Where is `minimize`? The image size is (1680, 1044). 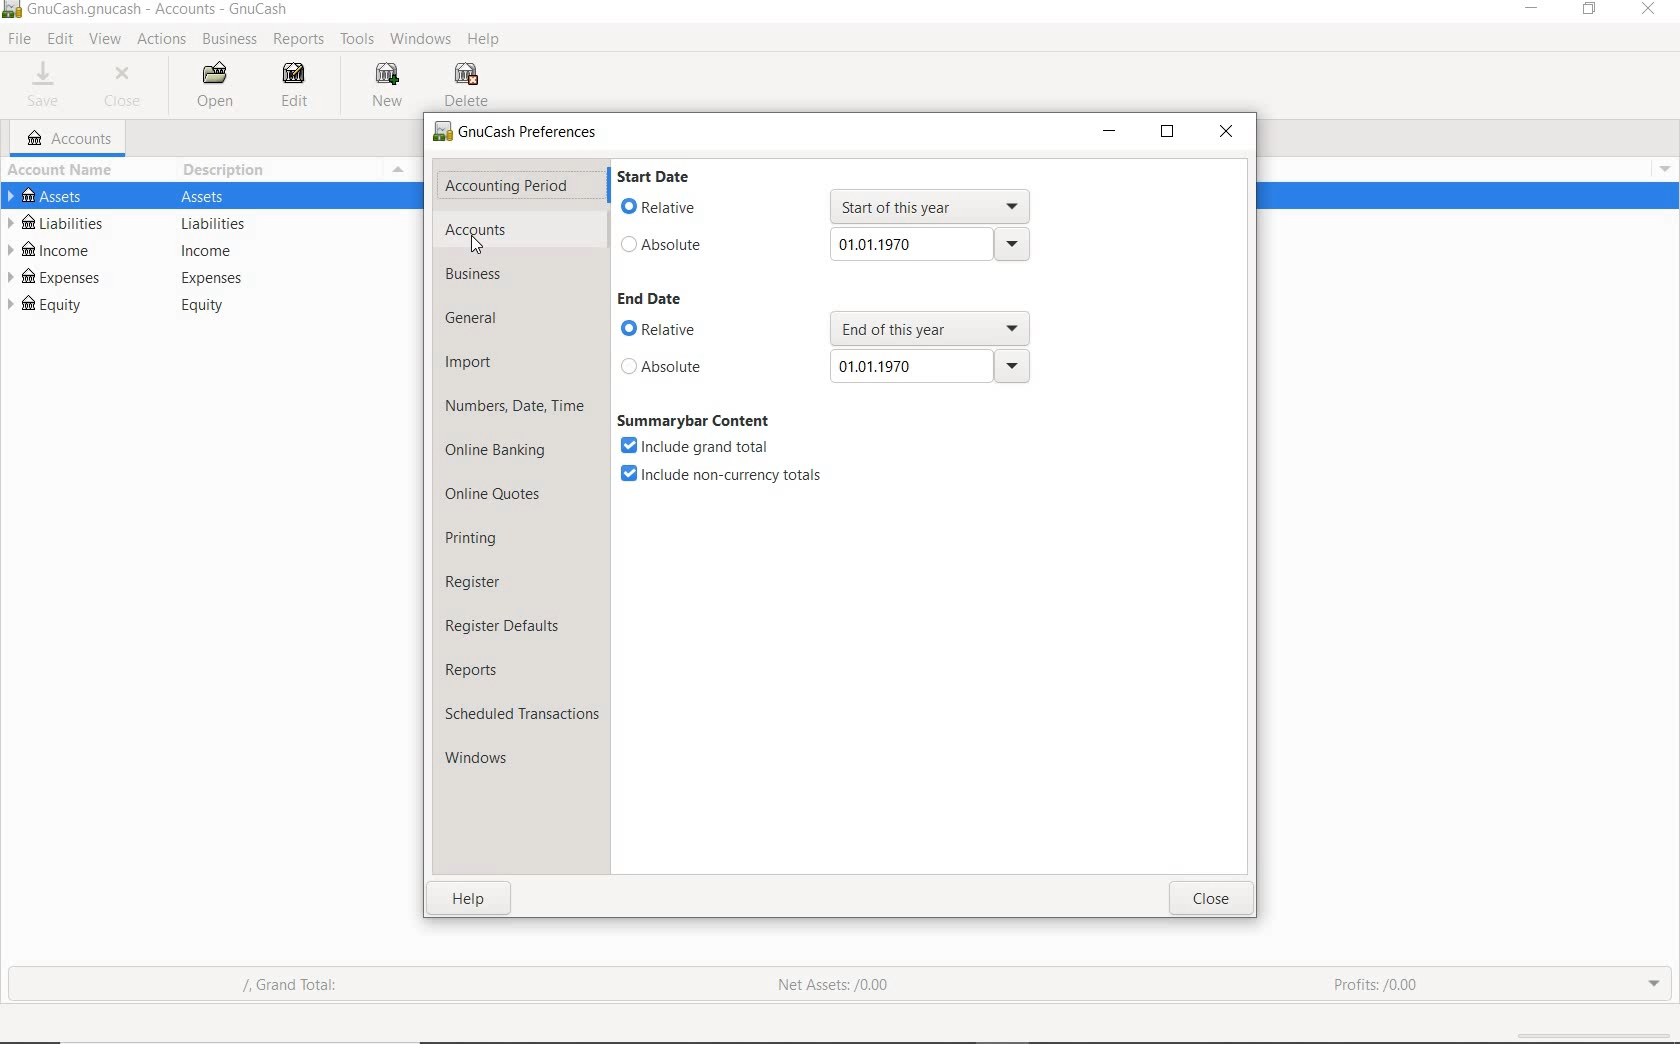 minimize is located at coordinates (1529, 10).